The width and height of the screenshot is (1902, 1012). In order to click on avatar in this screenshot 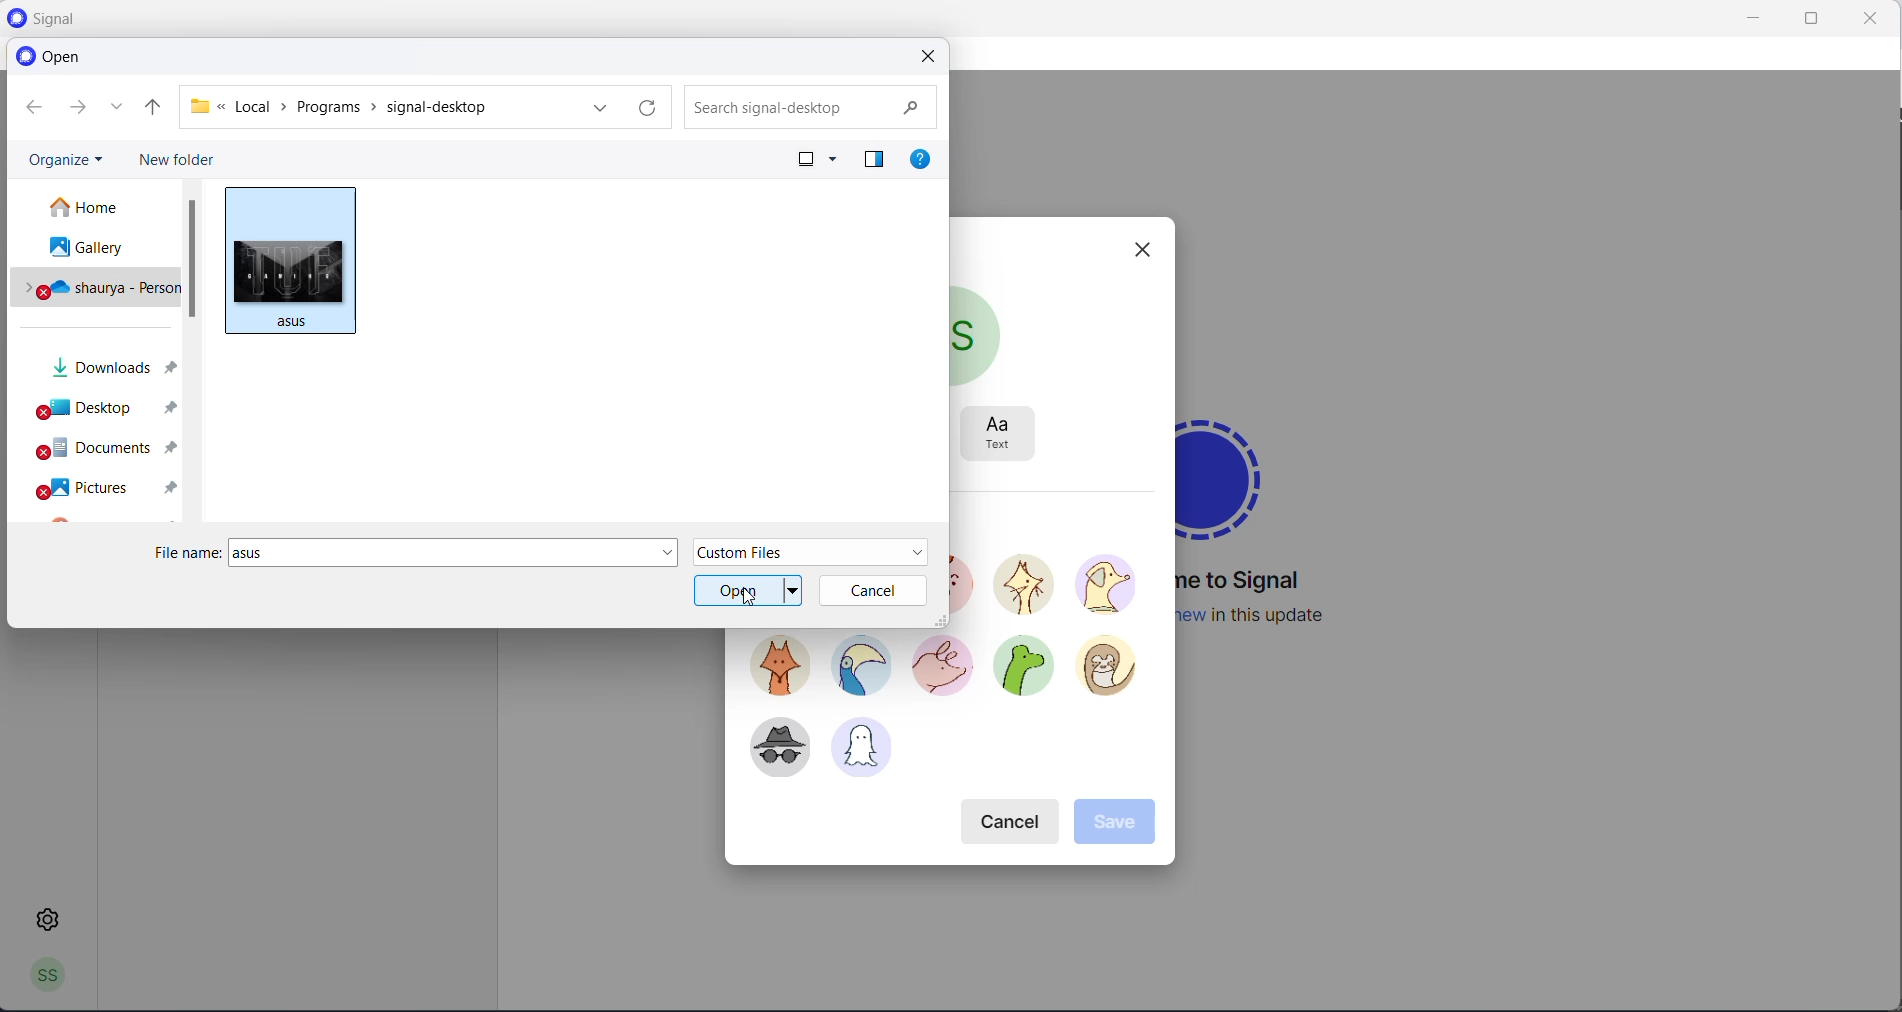, I will do `click(942, 669)`.